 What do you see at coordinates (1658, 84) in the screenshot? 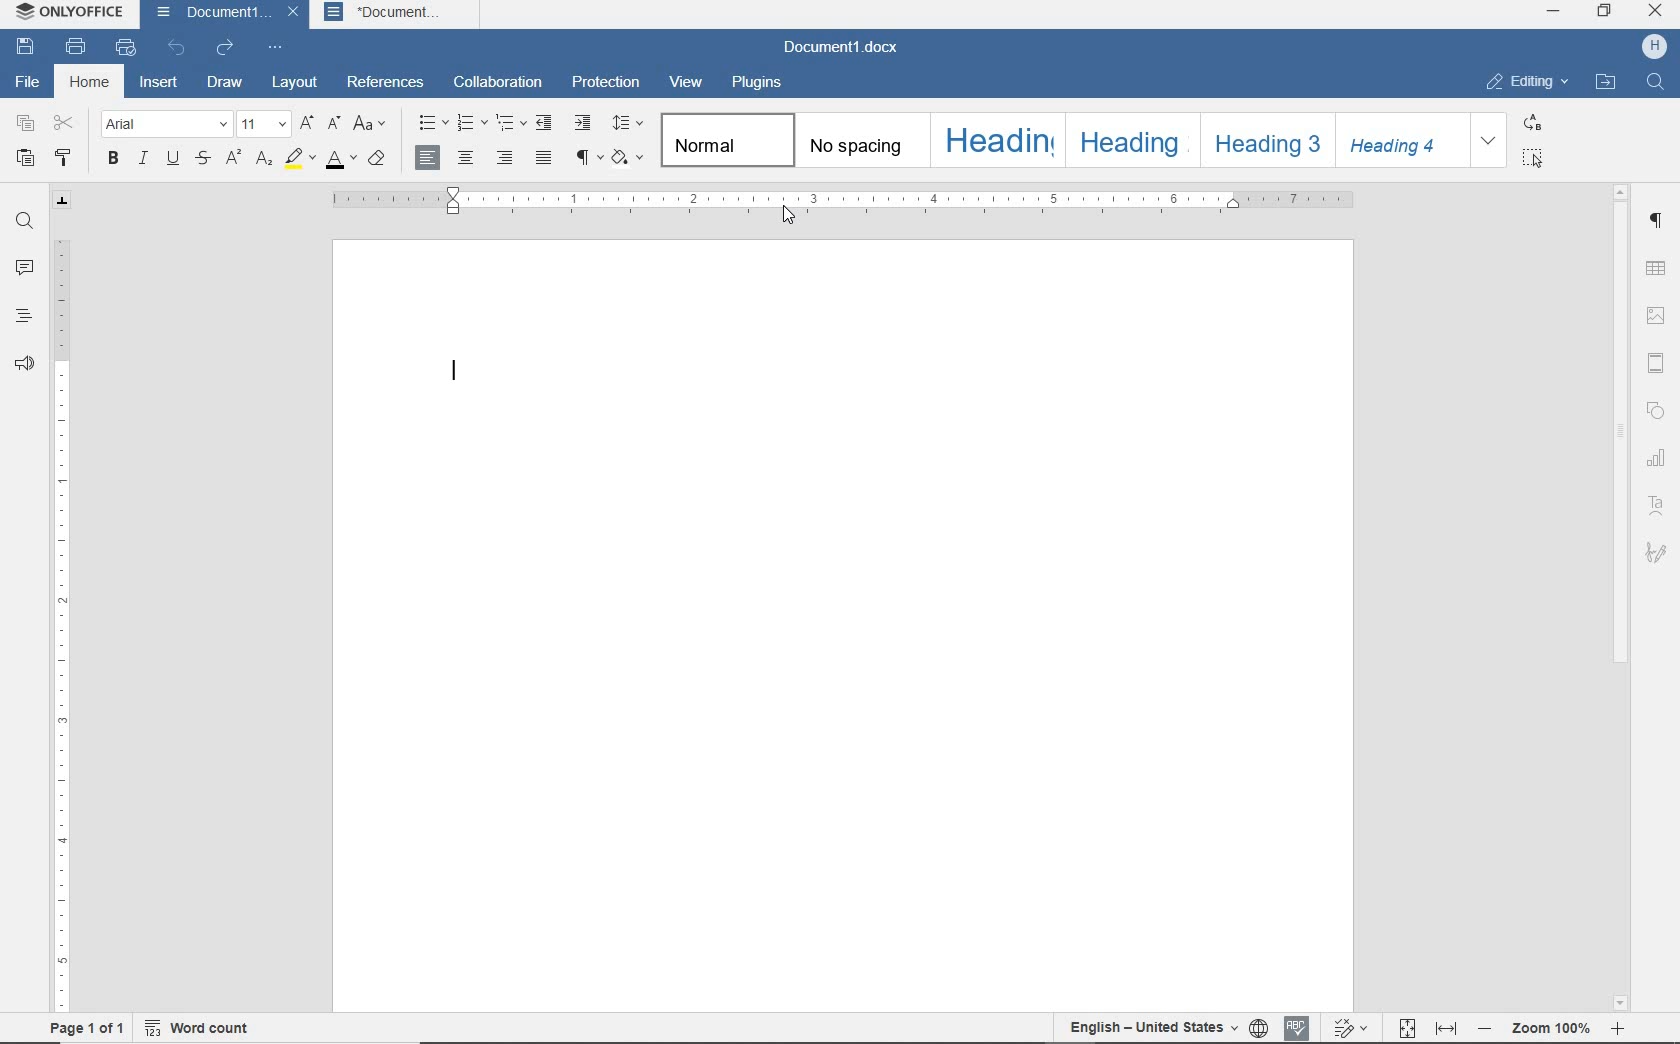
I see `find` at bounding box center [1658, 84].